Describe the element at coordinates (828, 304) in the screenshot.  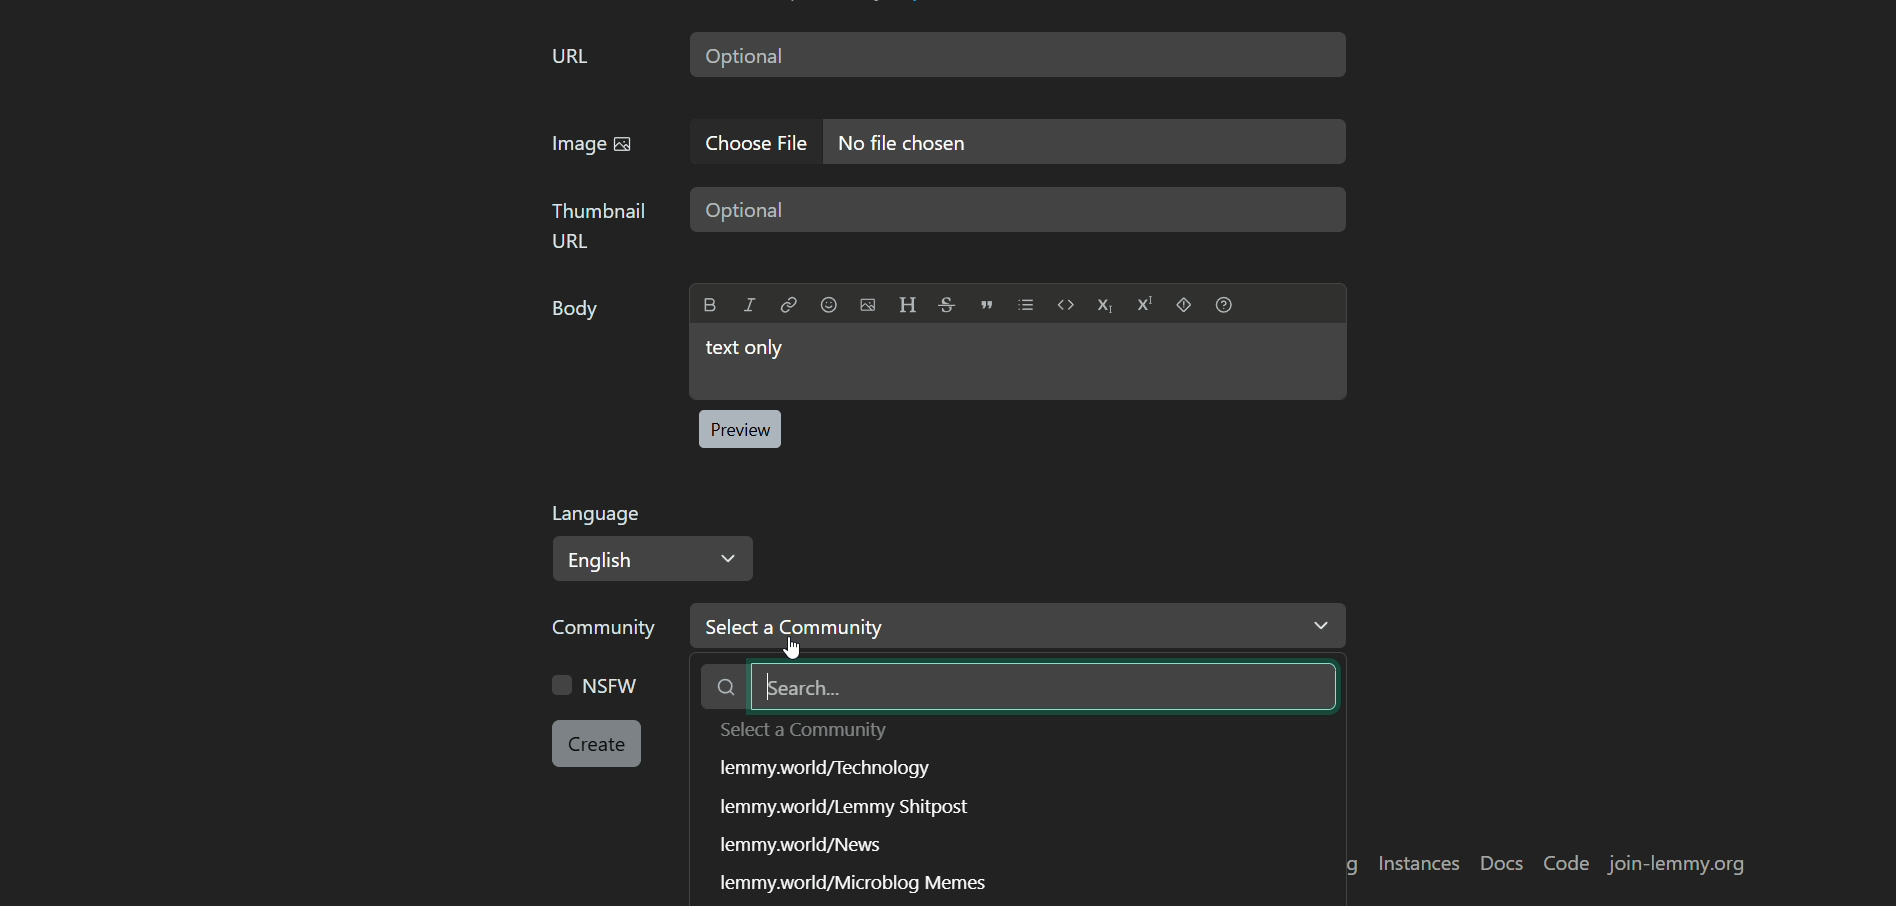
I see `Emoji` at that location.